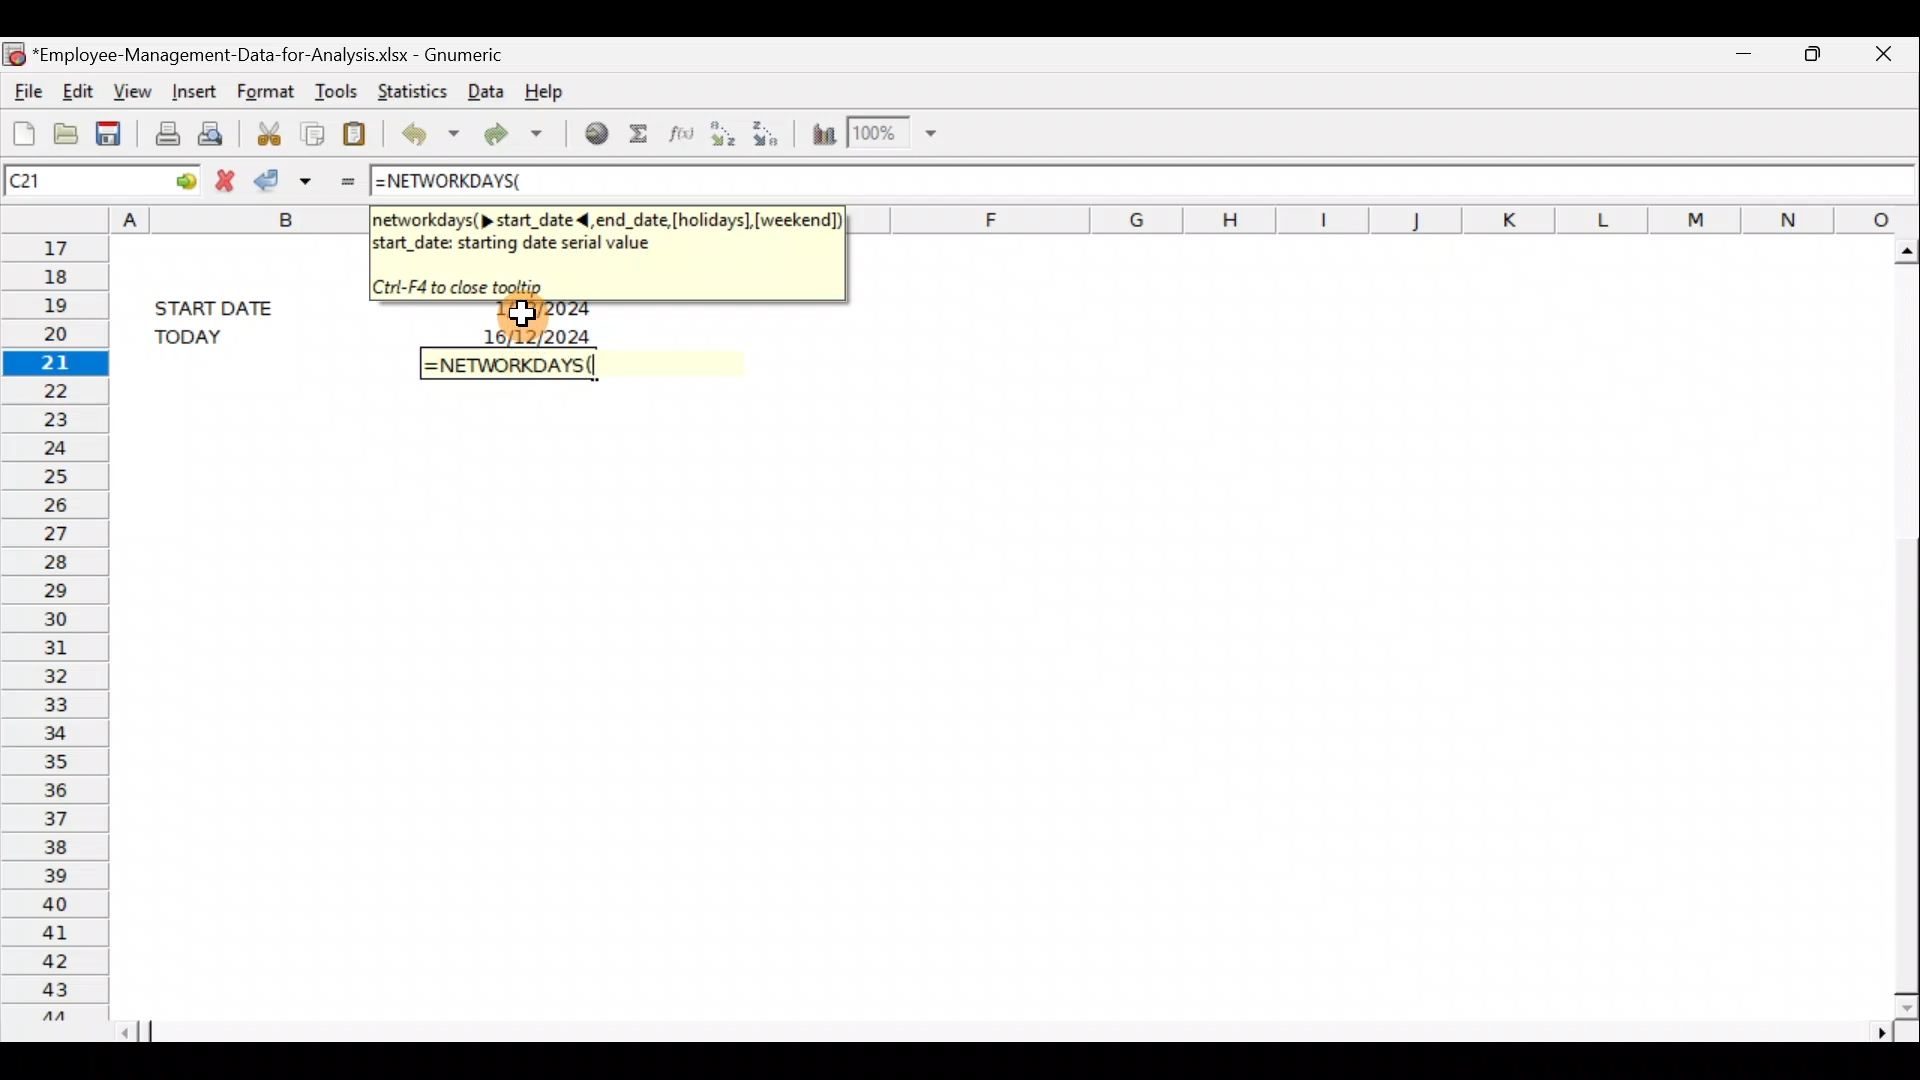 This screenshot has width=1920, height=1080. Describe the element at coordinates (1745, 58) in the screenshot. I see `Minimize` at that location.